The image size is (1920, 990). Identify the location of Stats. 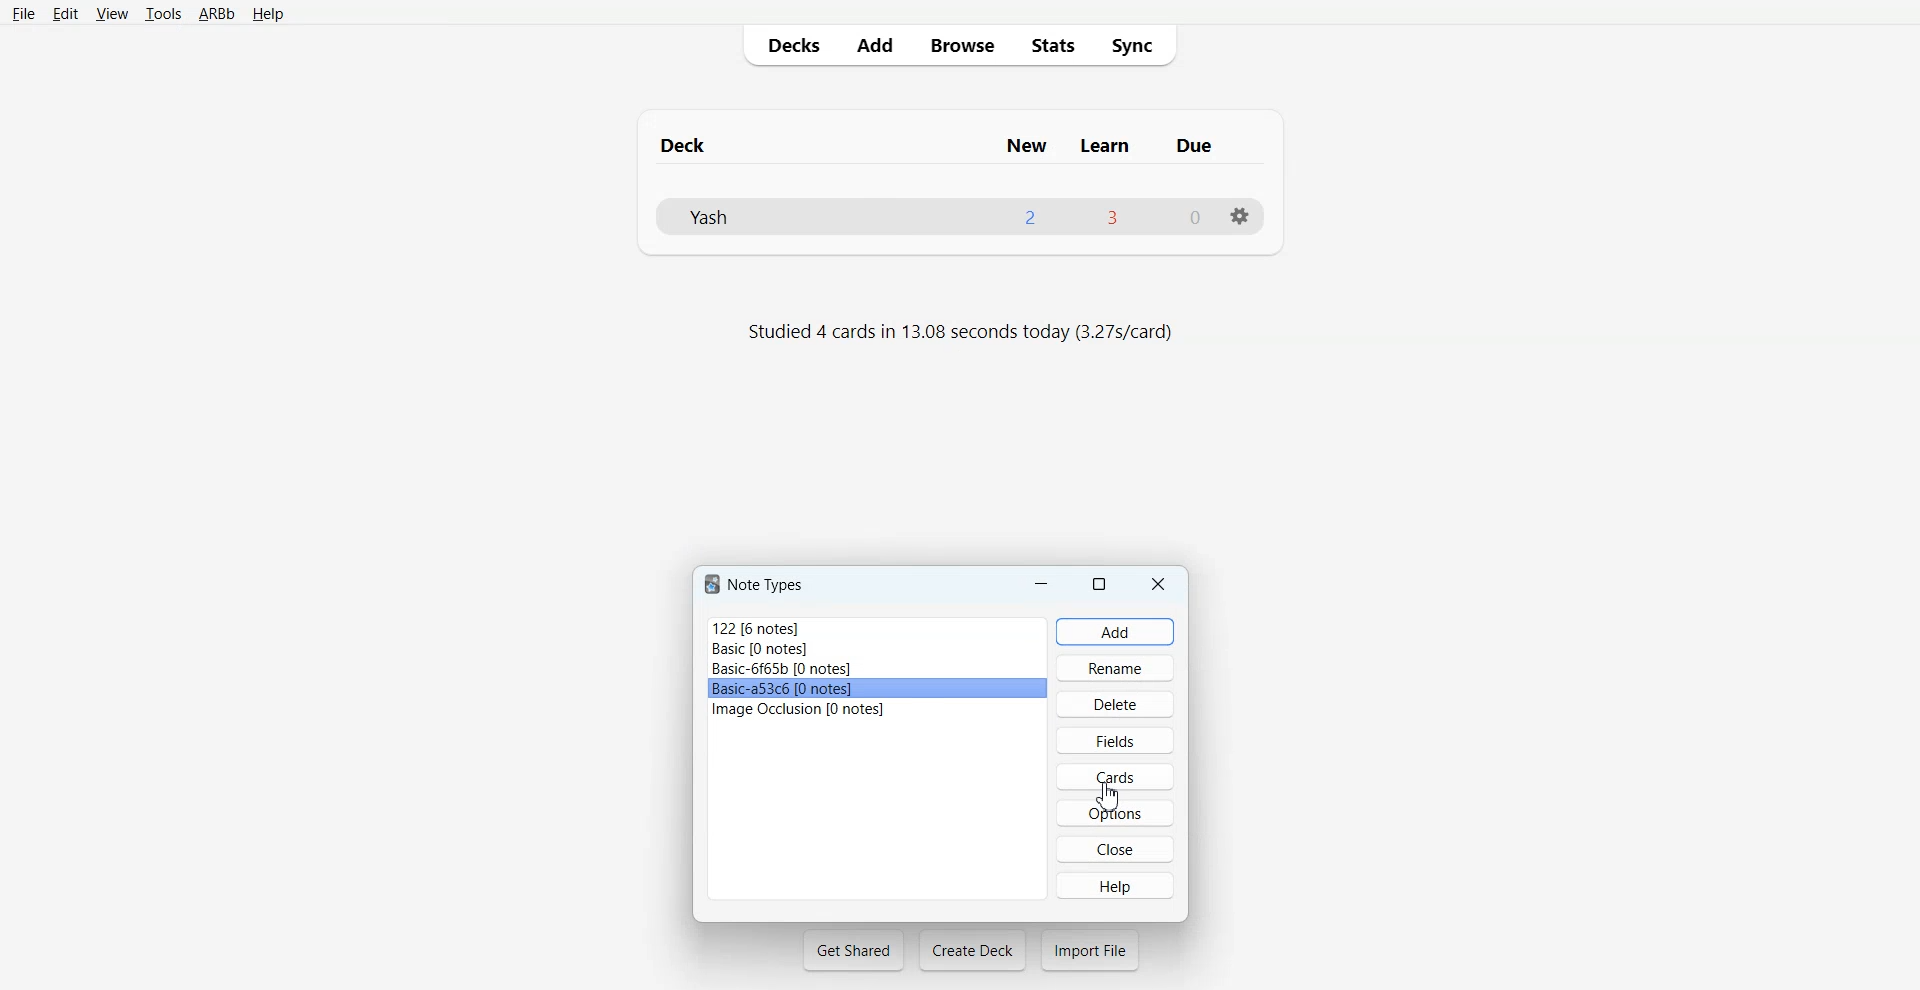
(1051, 44).